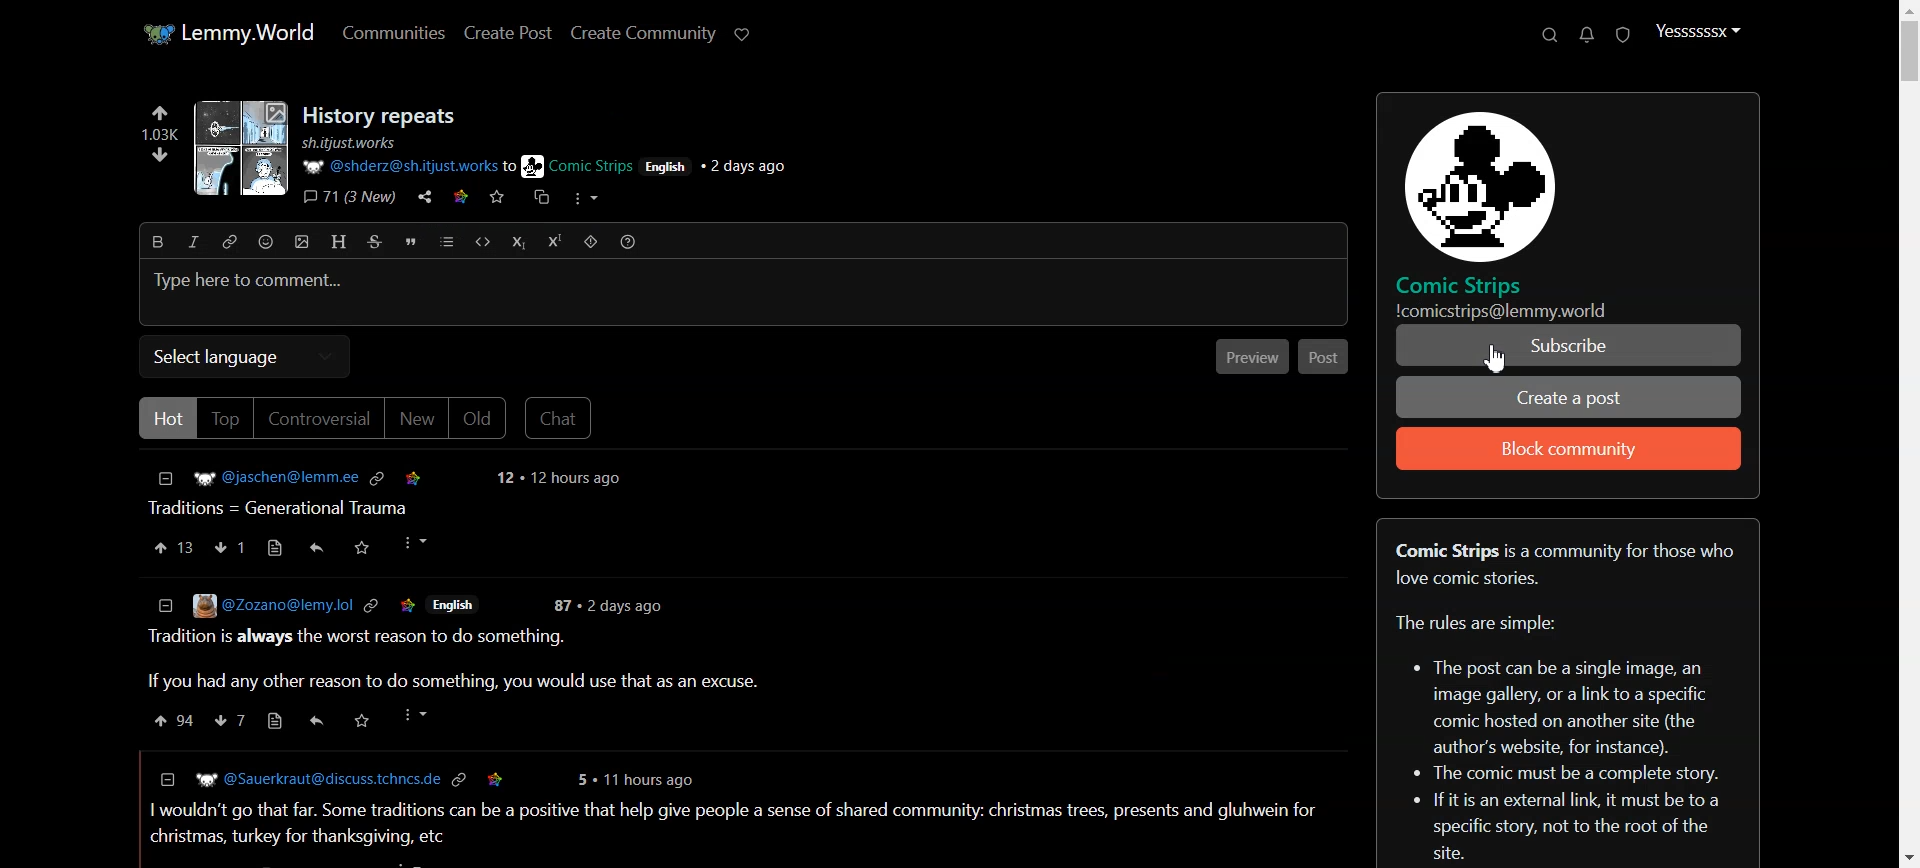  I want to click on Spoiler, so click(591, 241).